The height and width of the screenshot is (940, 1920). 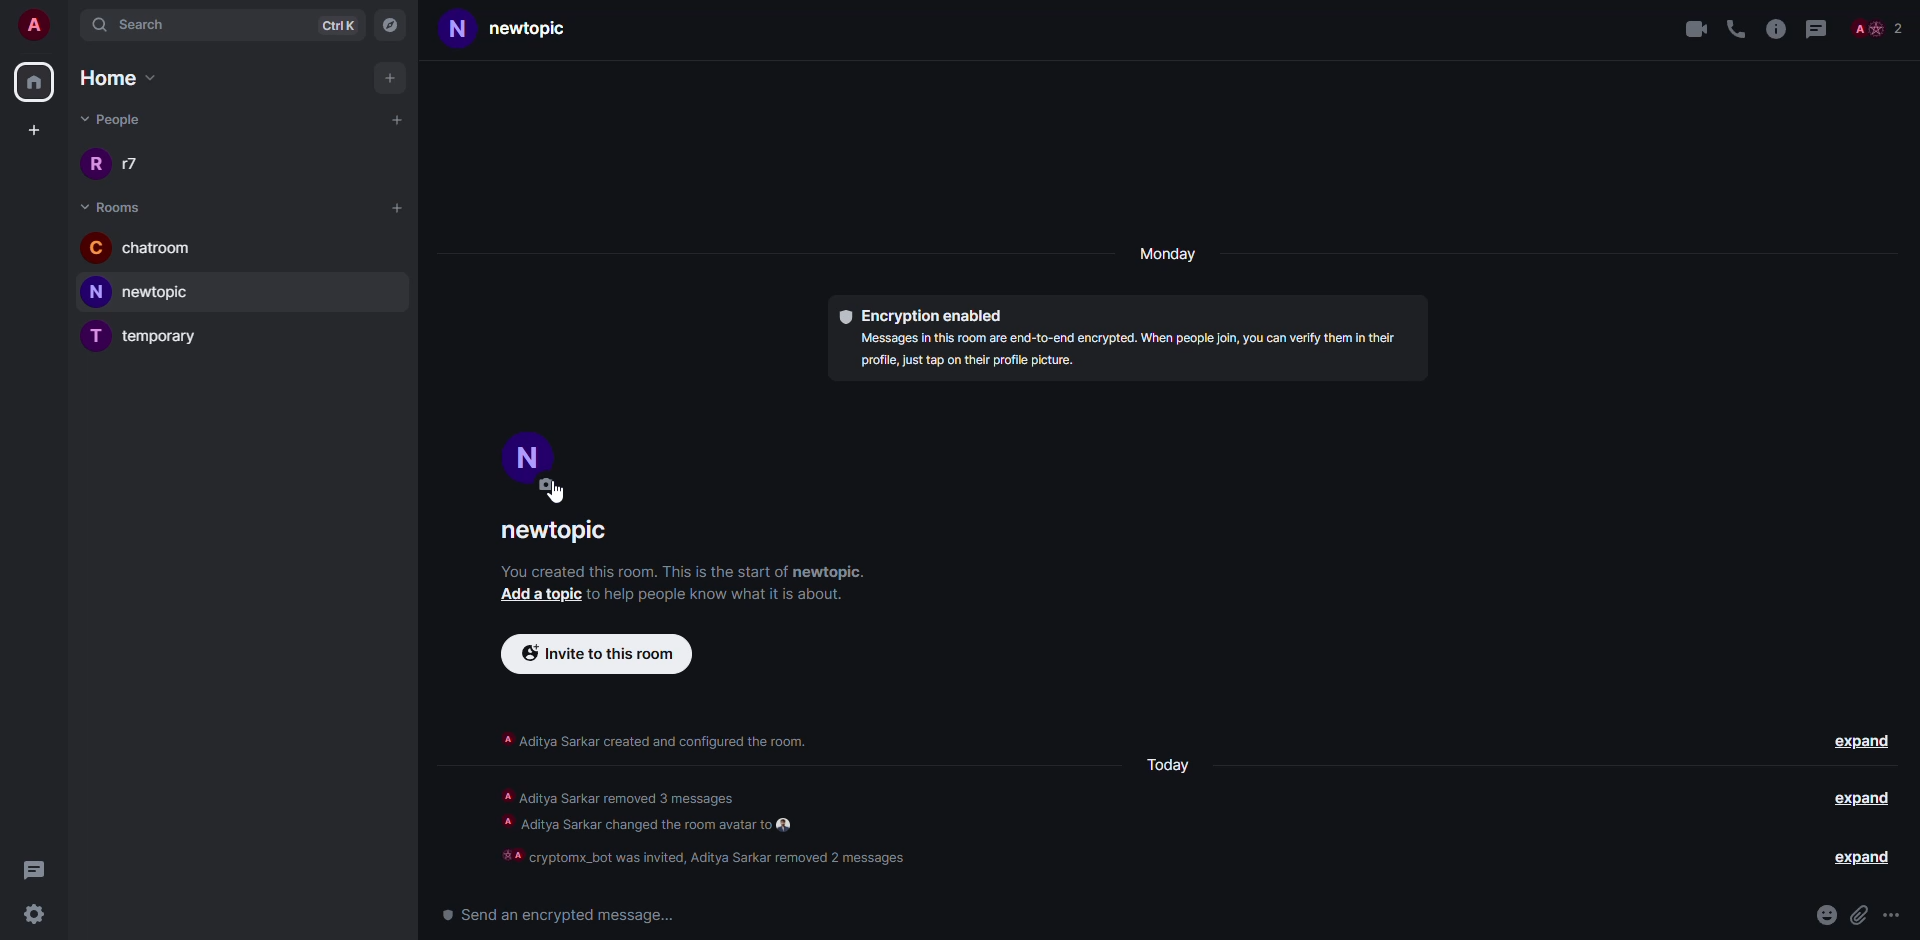 I want to click on encryption enabled, so click(x=920, y=314).